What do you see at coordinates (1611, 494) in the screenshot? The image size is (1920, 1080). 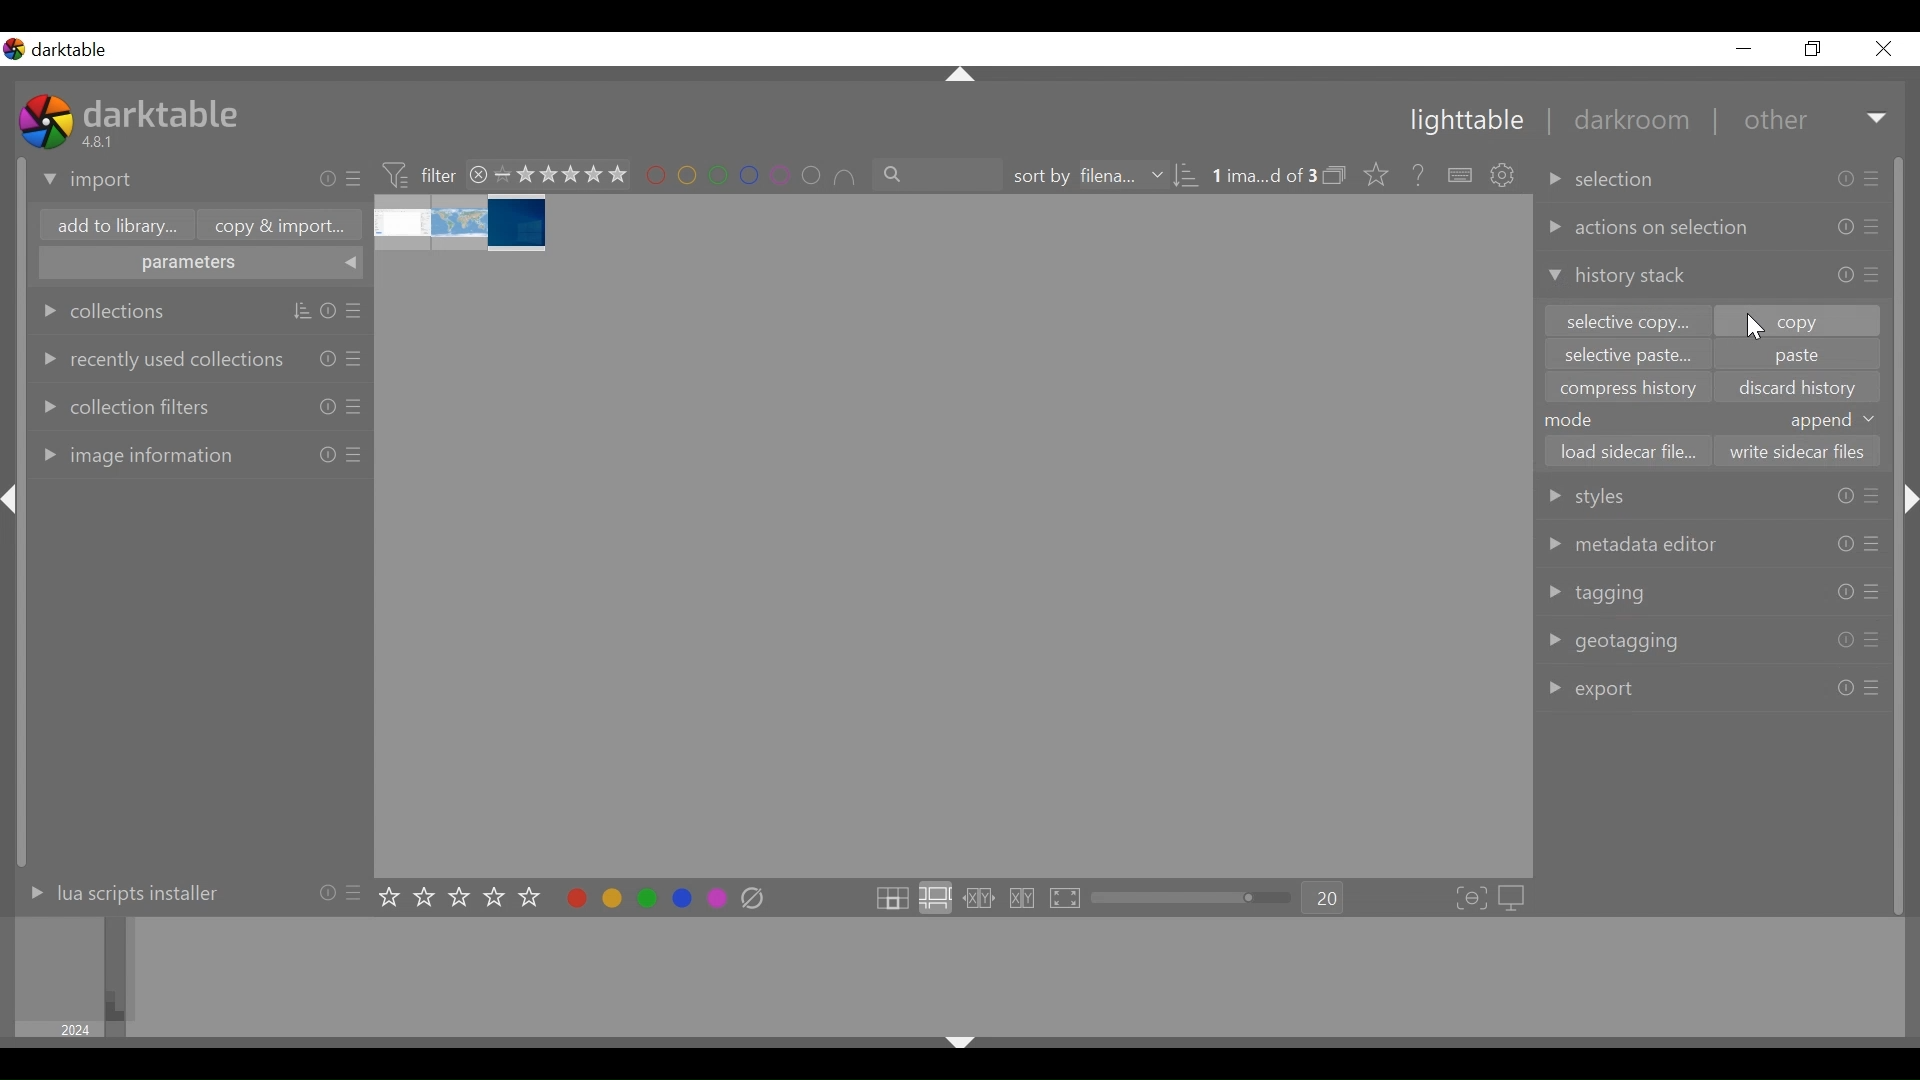 I see `style` at bounding box center [1611, 494].